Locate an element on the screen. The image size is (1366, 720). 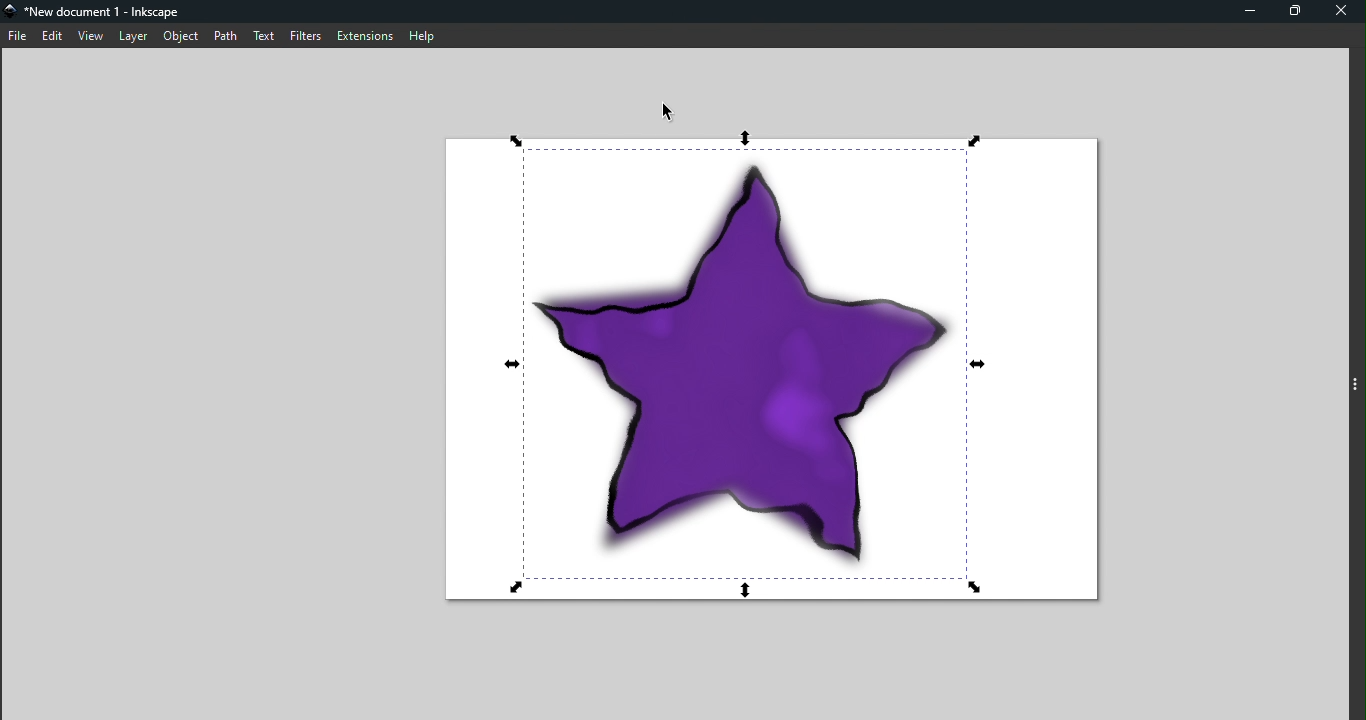
Extensions is located at coordinates (363, 34).